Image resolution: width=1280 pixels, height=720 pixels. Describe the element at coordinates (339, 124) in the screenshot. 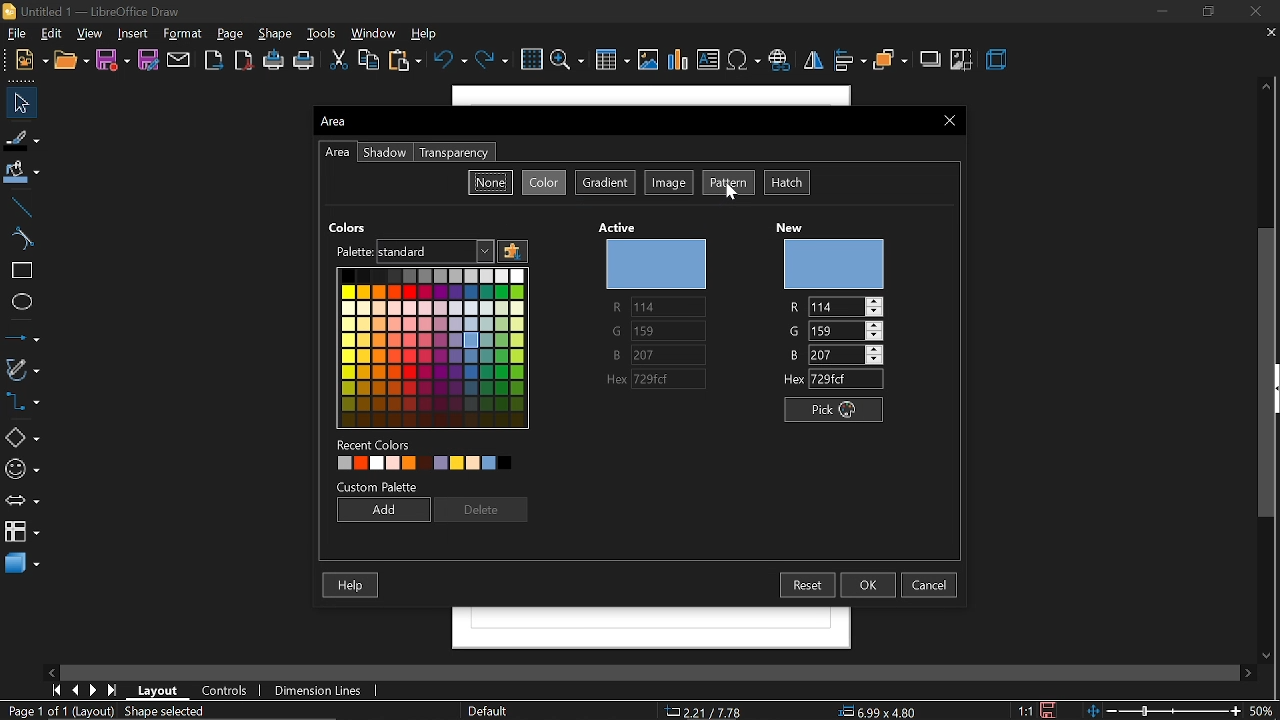

I see `current window` at that location.